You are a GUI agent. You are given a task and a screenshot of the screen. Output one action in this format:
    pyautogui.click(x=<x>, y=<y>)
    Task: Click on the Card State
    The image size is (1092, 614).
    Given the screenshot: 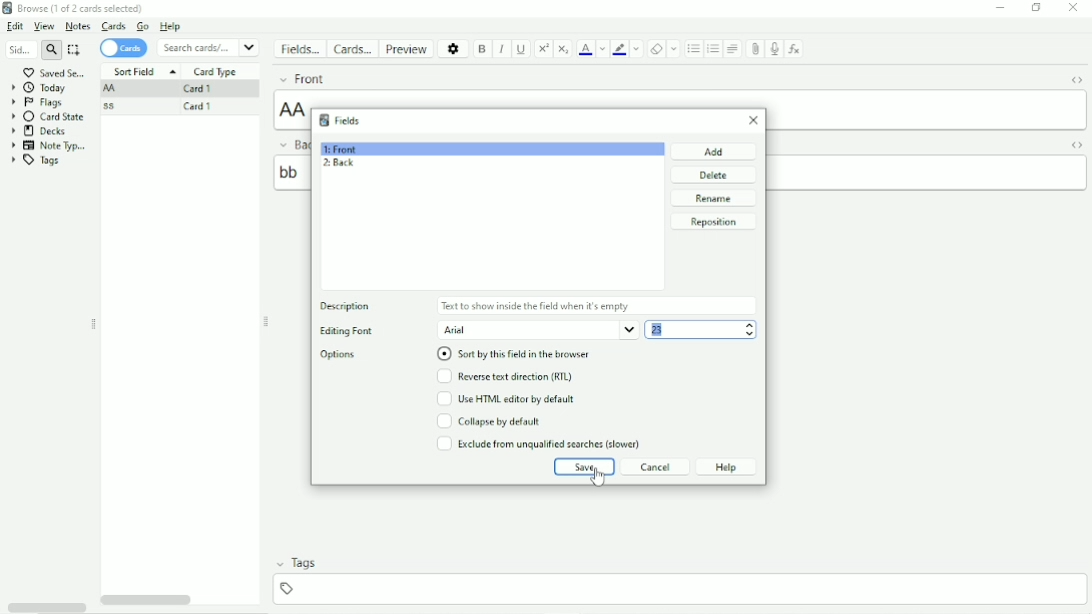 What is the action you would take?
    pyautogui.click(x=49, y=117)
    